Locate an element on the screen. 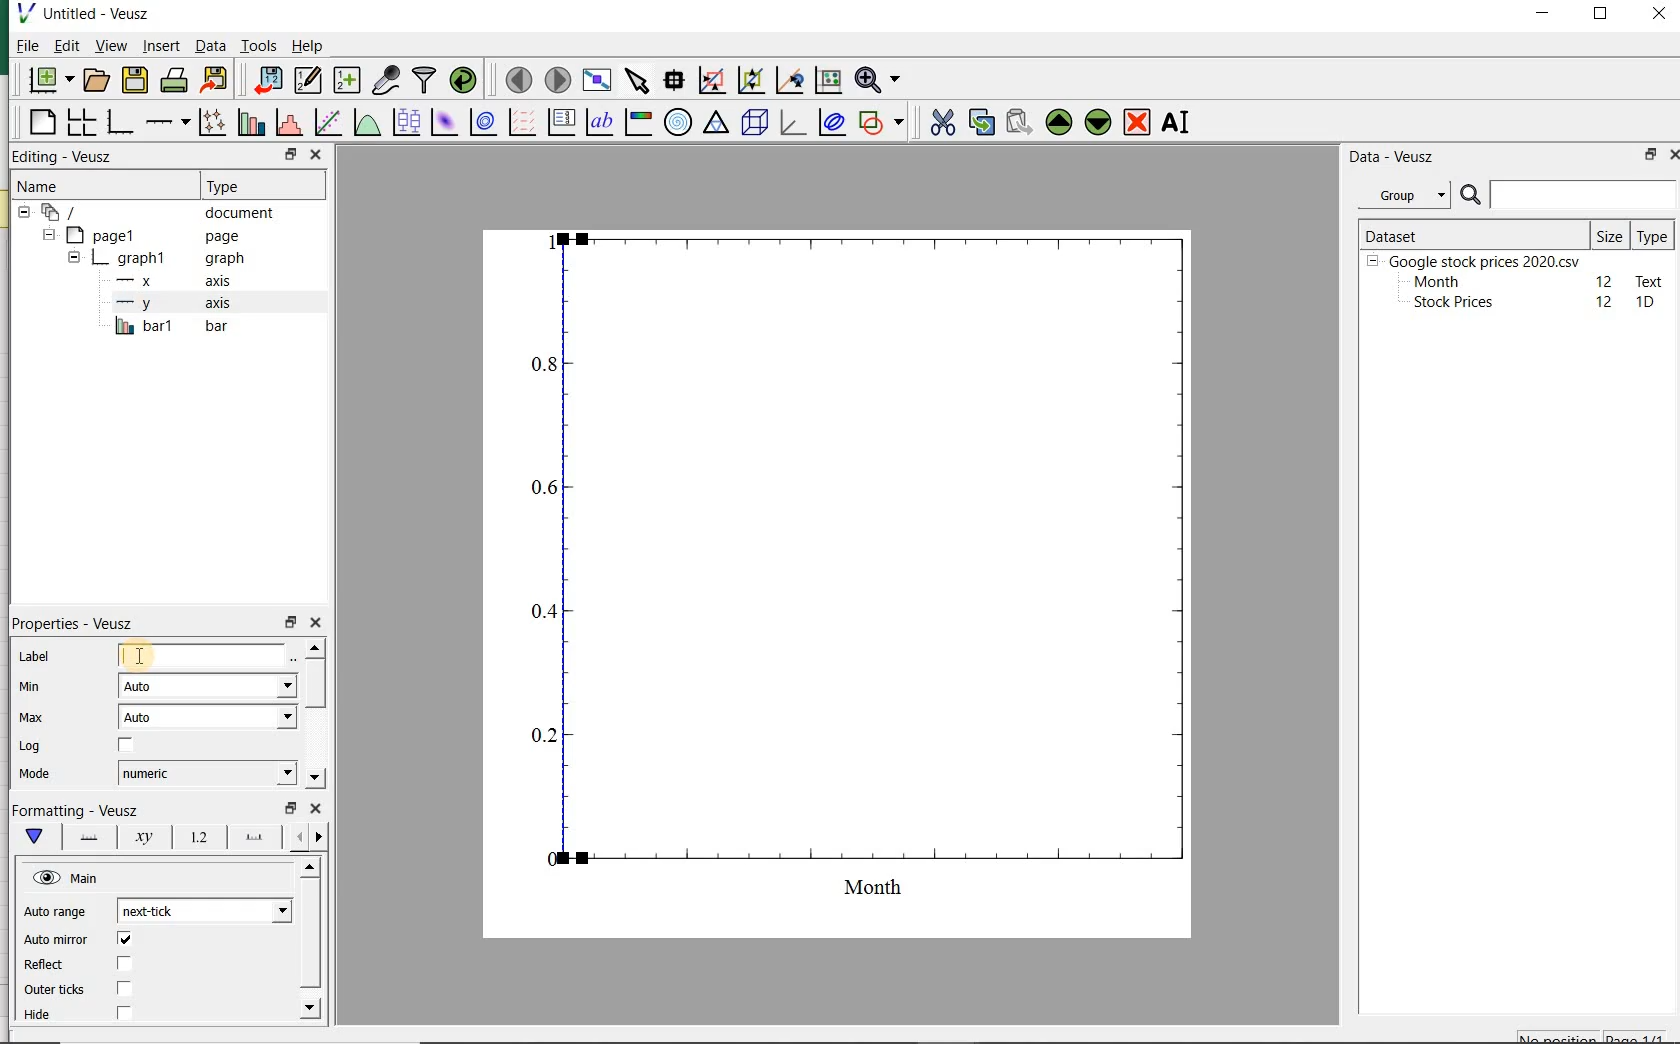  click or draw a rectangle to zoom graph axes is located at coordinates (711, 80).